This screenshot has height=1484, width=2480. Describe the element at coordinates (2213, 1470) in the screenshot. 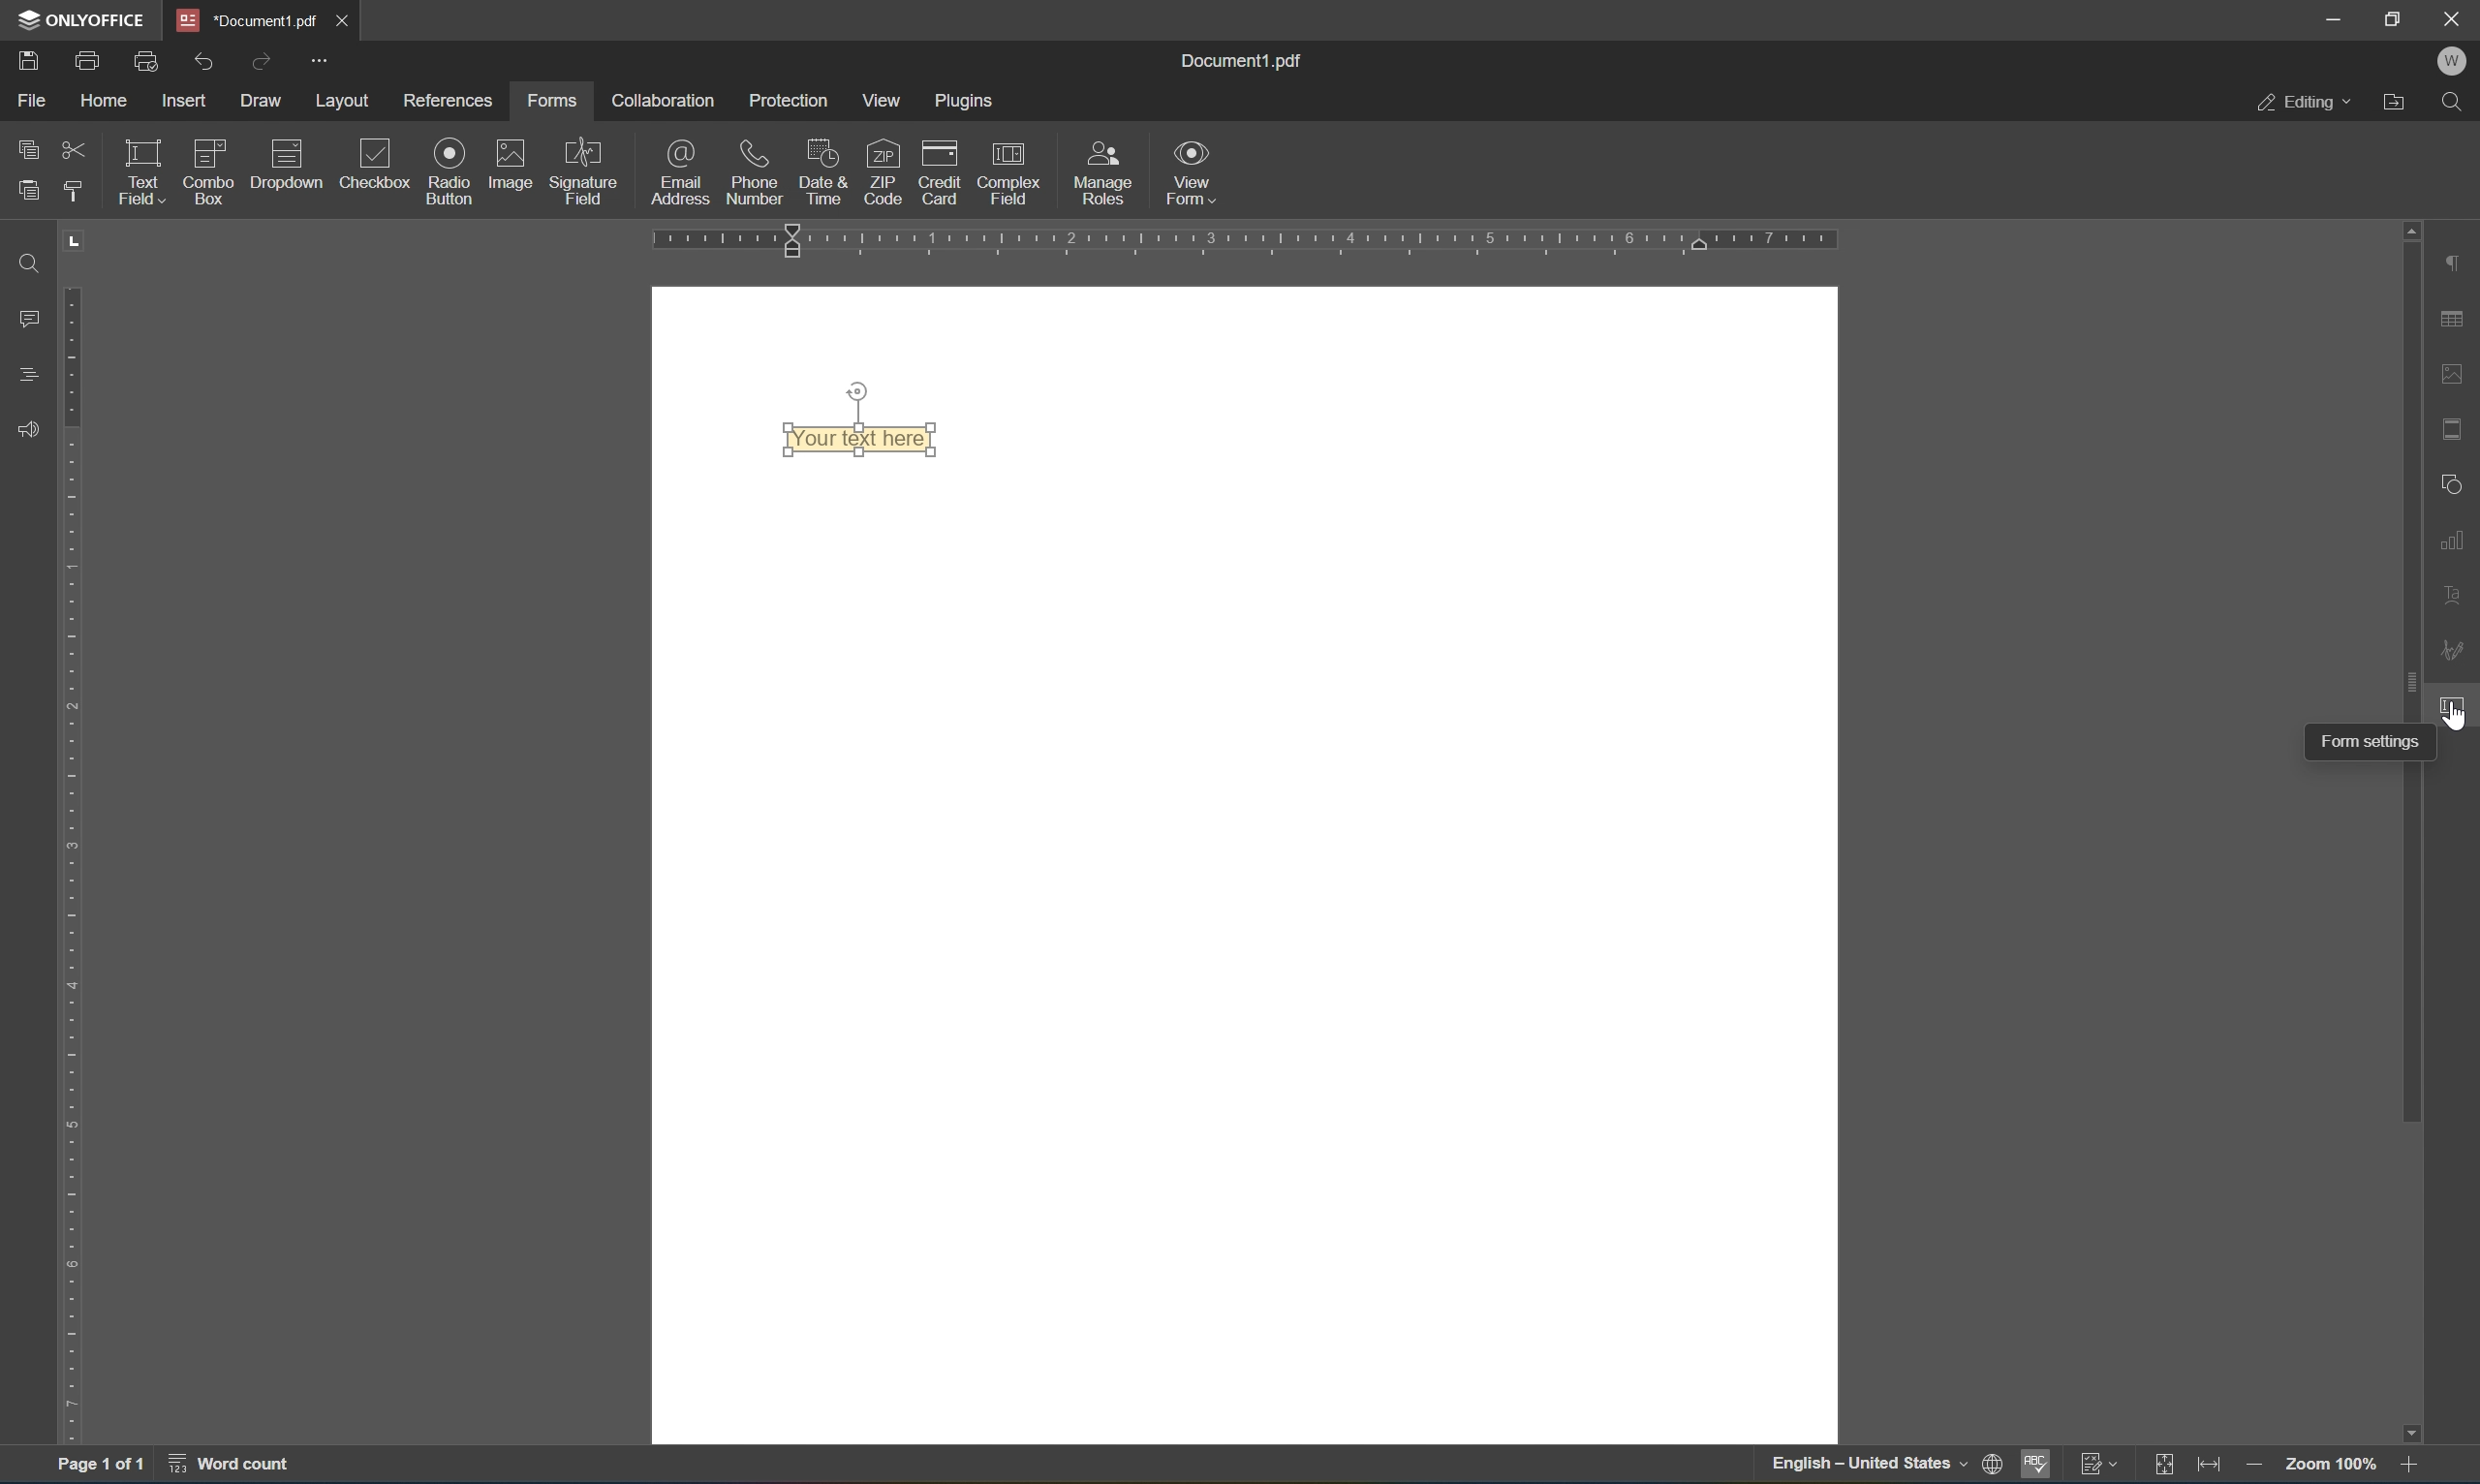

I see `fit to width` at that location.